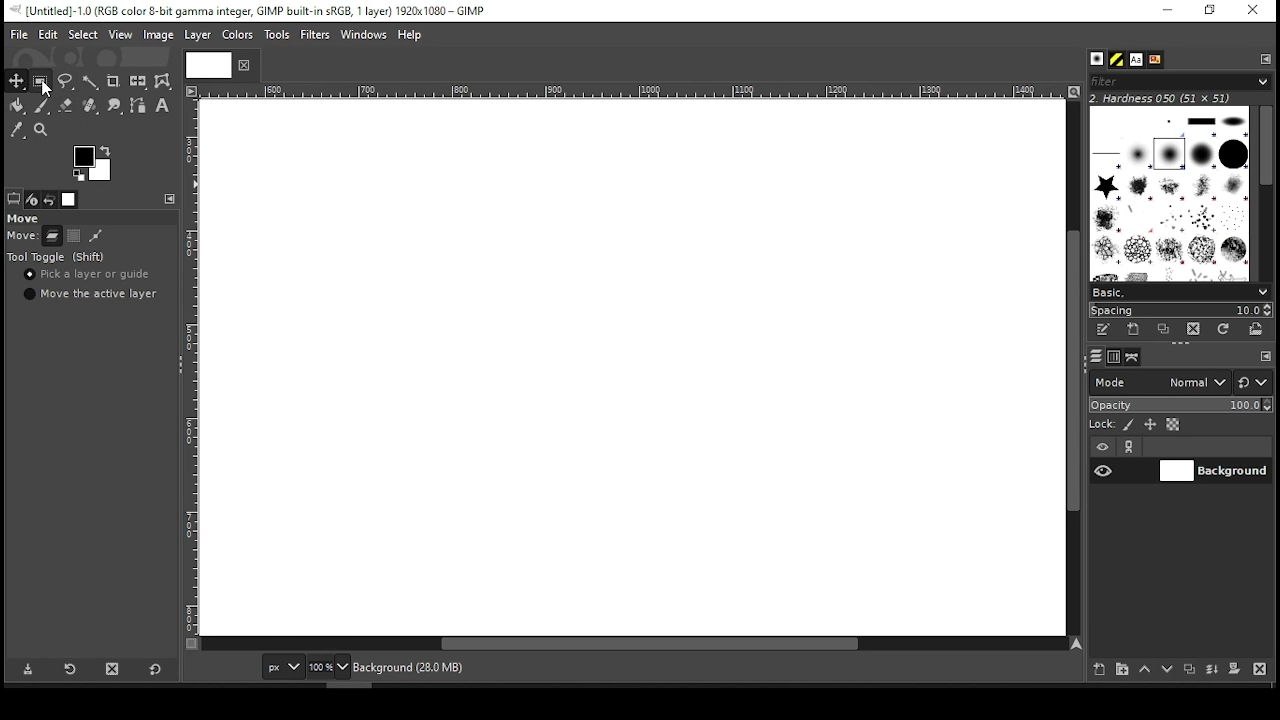 This screenshot has width=1280, height=720. I want to click on scroll bar, so click(1071, 367).